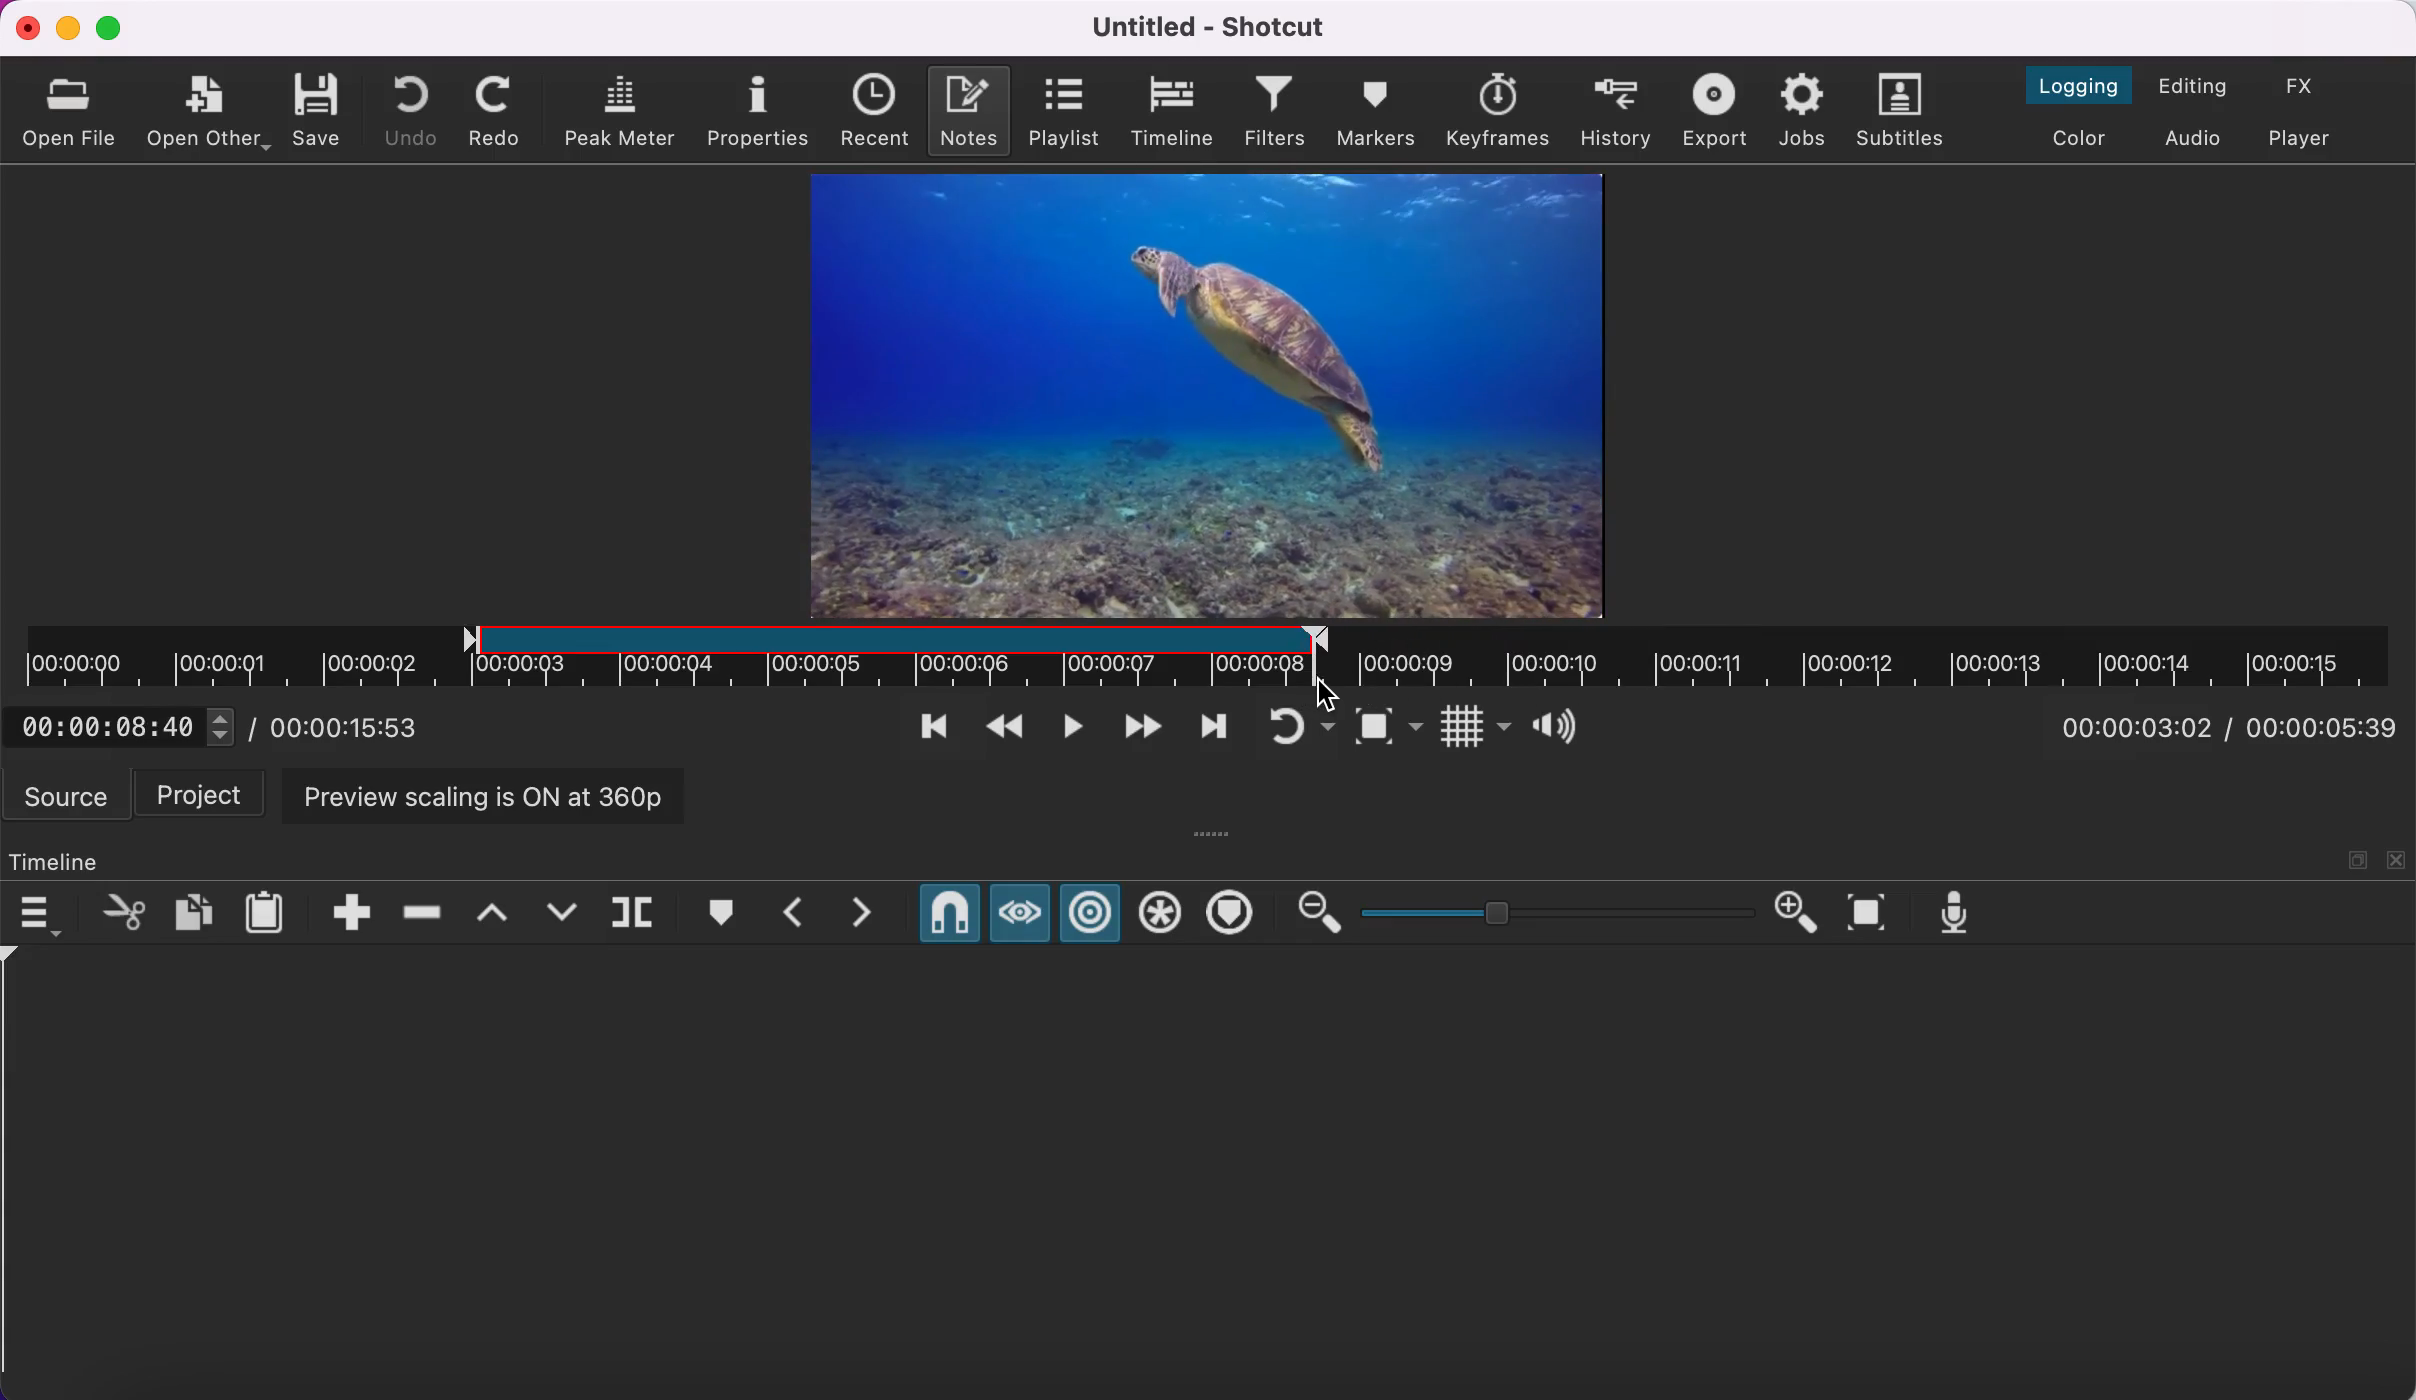  What do you see at coordinates (971, 110) in the screenshot?
I see `notes` at bounding box center [971, 110].